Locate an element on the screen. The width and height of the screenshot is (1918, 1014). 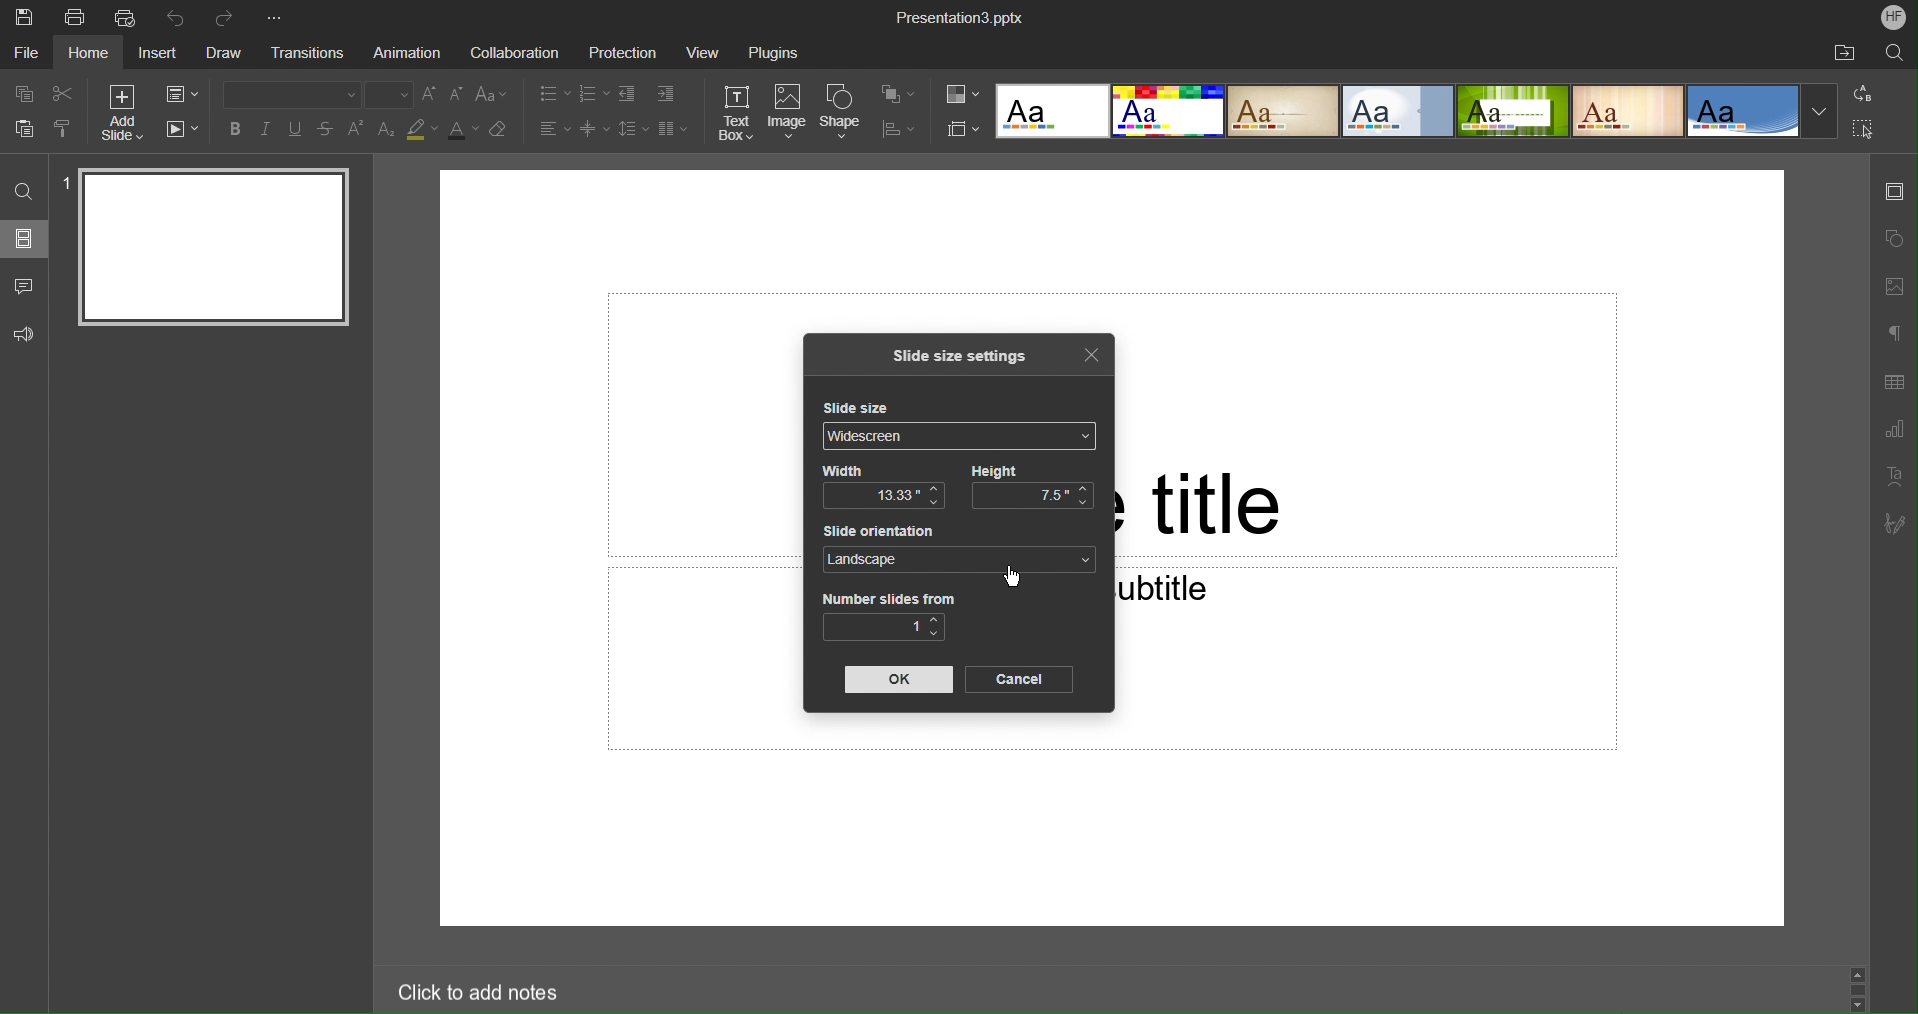
Superscript is located at coordinates (357, 129).